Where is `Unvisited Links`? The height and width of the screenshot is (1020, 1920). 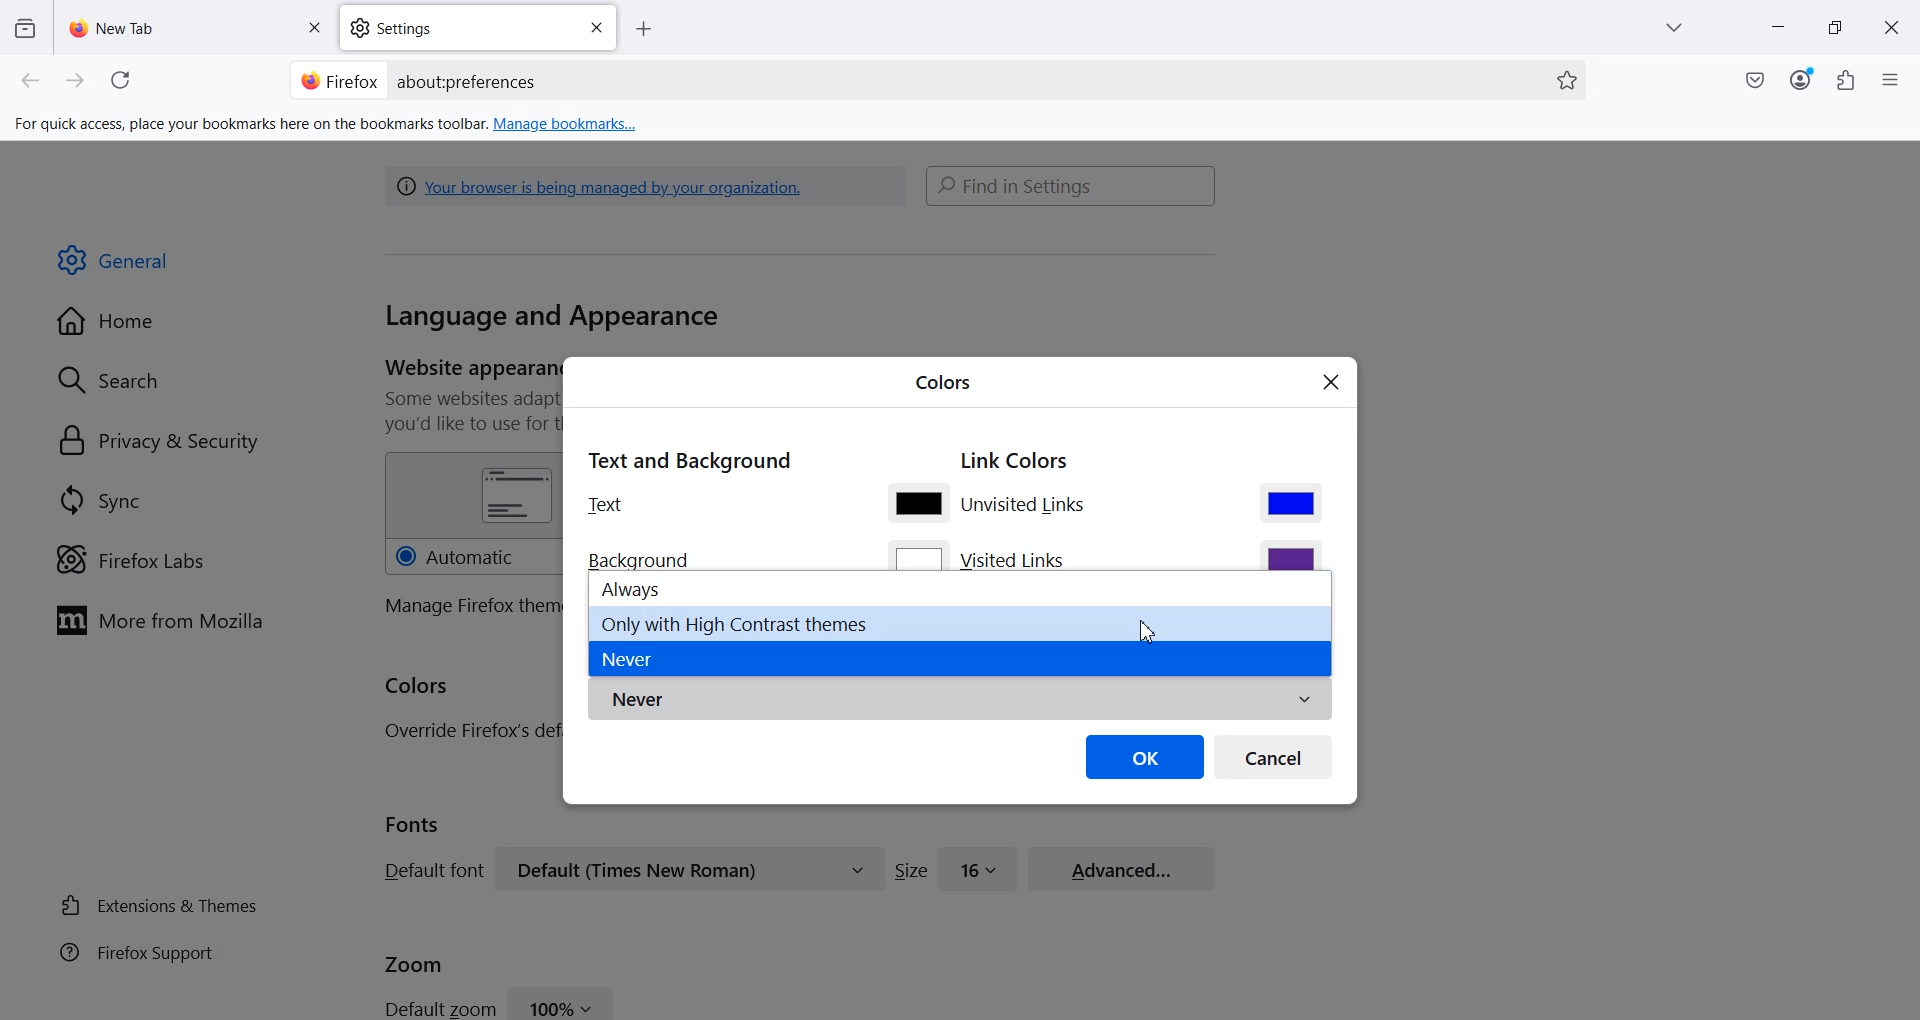 Unvisited Links is located at coordinates (1027, 507).